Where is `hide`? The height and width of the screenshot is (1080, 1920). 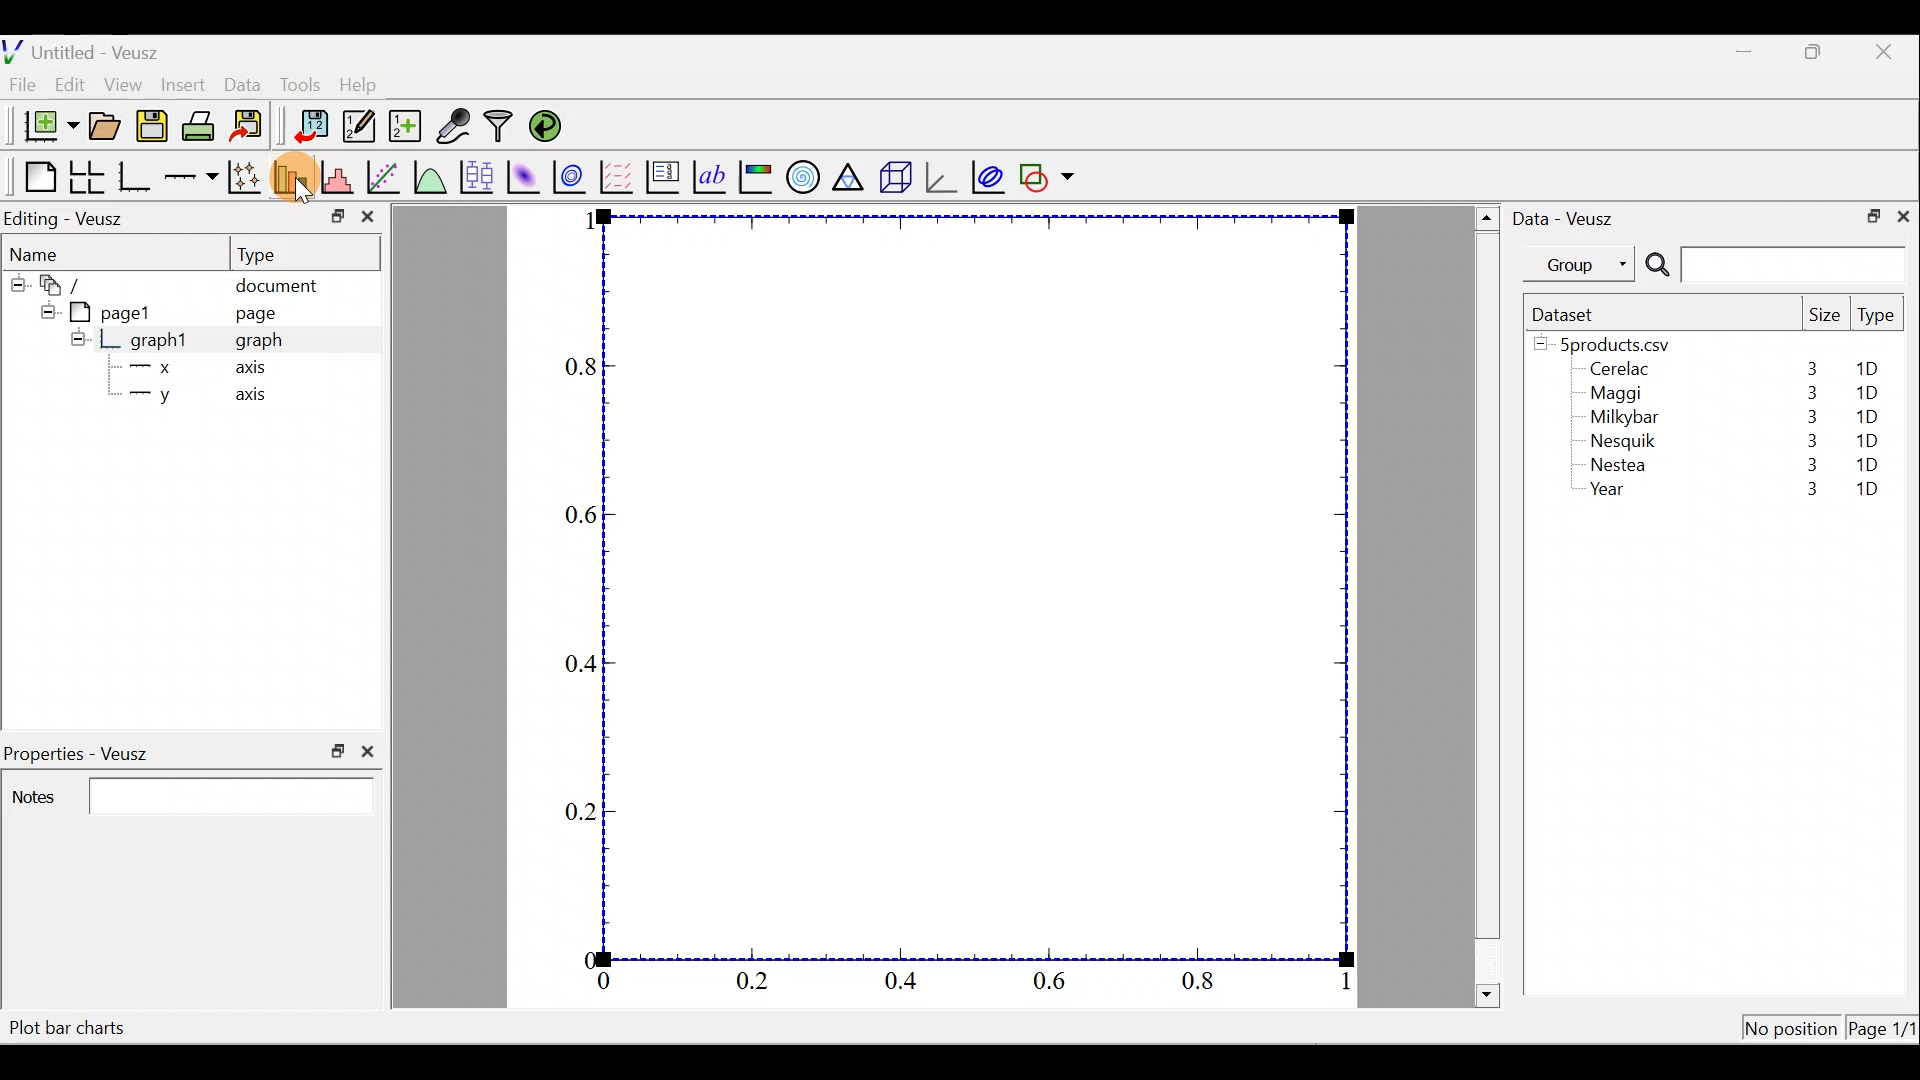
hide is located at coordinates (16, 281).